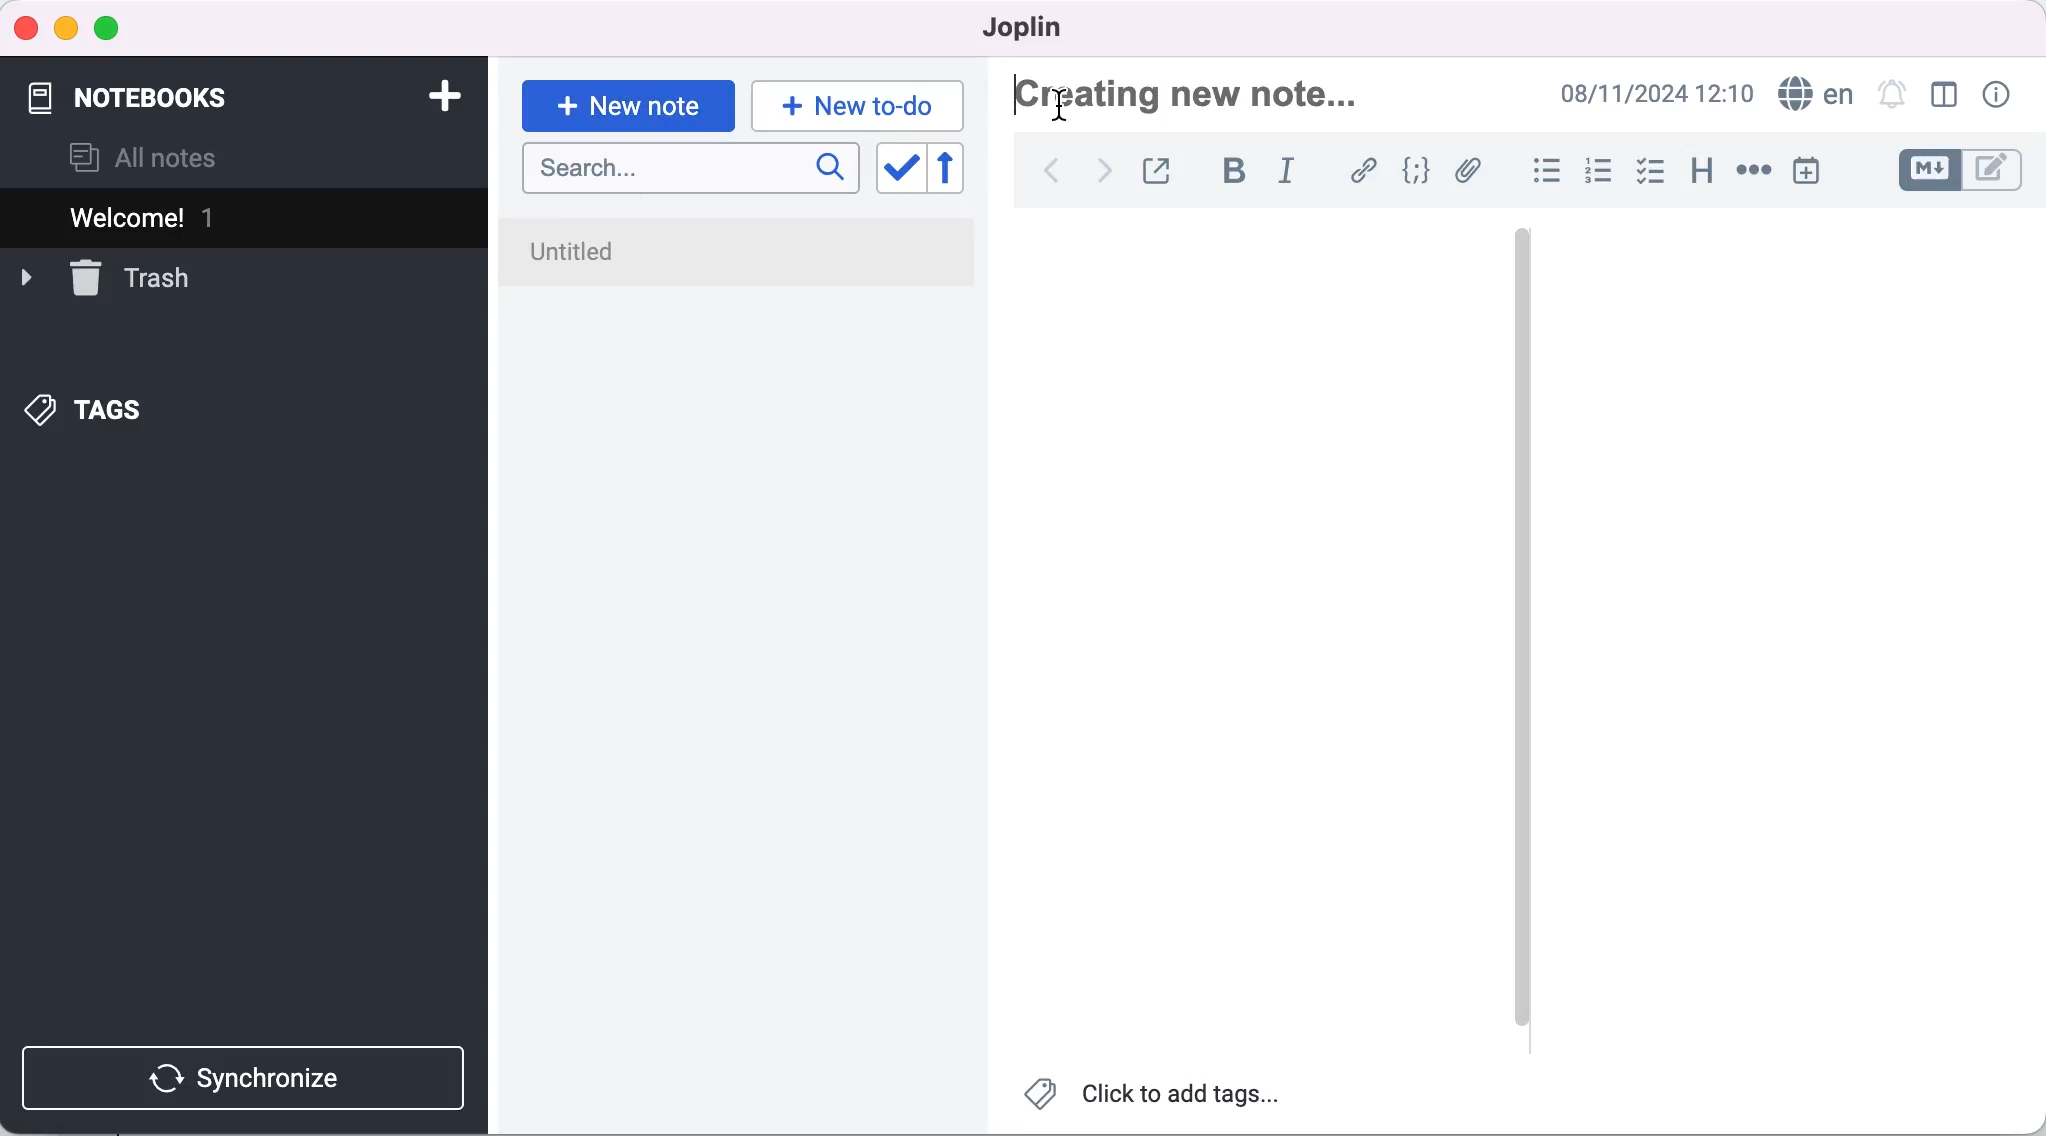  Describe the element at coordinates (735, 252) in the screenshot. I see `untitled note` at that location.